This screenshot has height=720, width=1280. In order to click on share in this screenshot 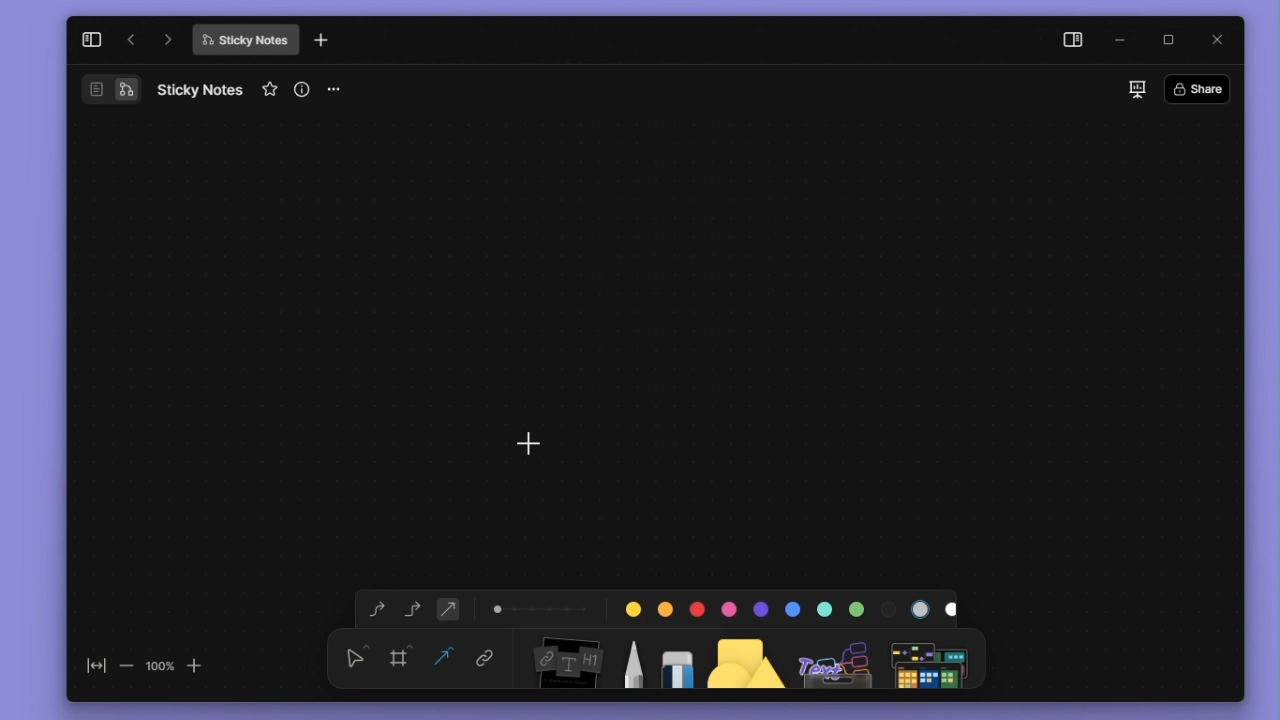, I will do `click(1203, 88)`.